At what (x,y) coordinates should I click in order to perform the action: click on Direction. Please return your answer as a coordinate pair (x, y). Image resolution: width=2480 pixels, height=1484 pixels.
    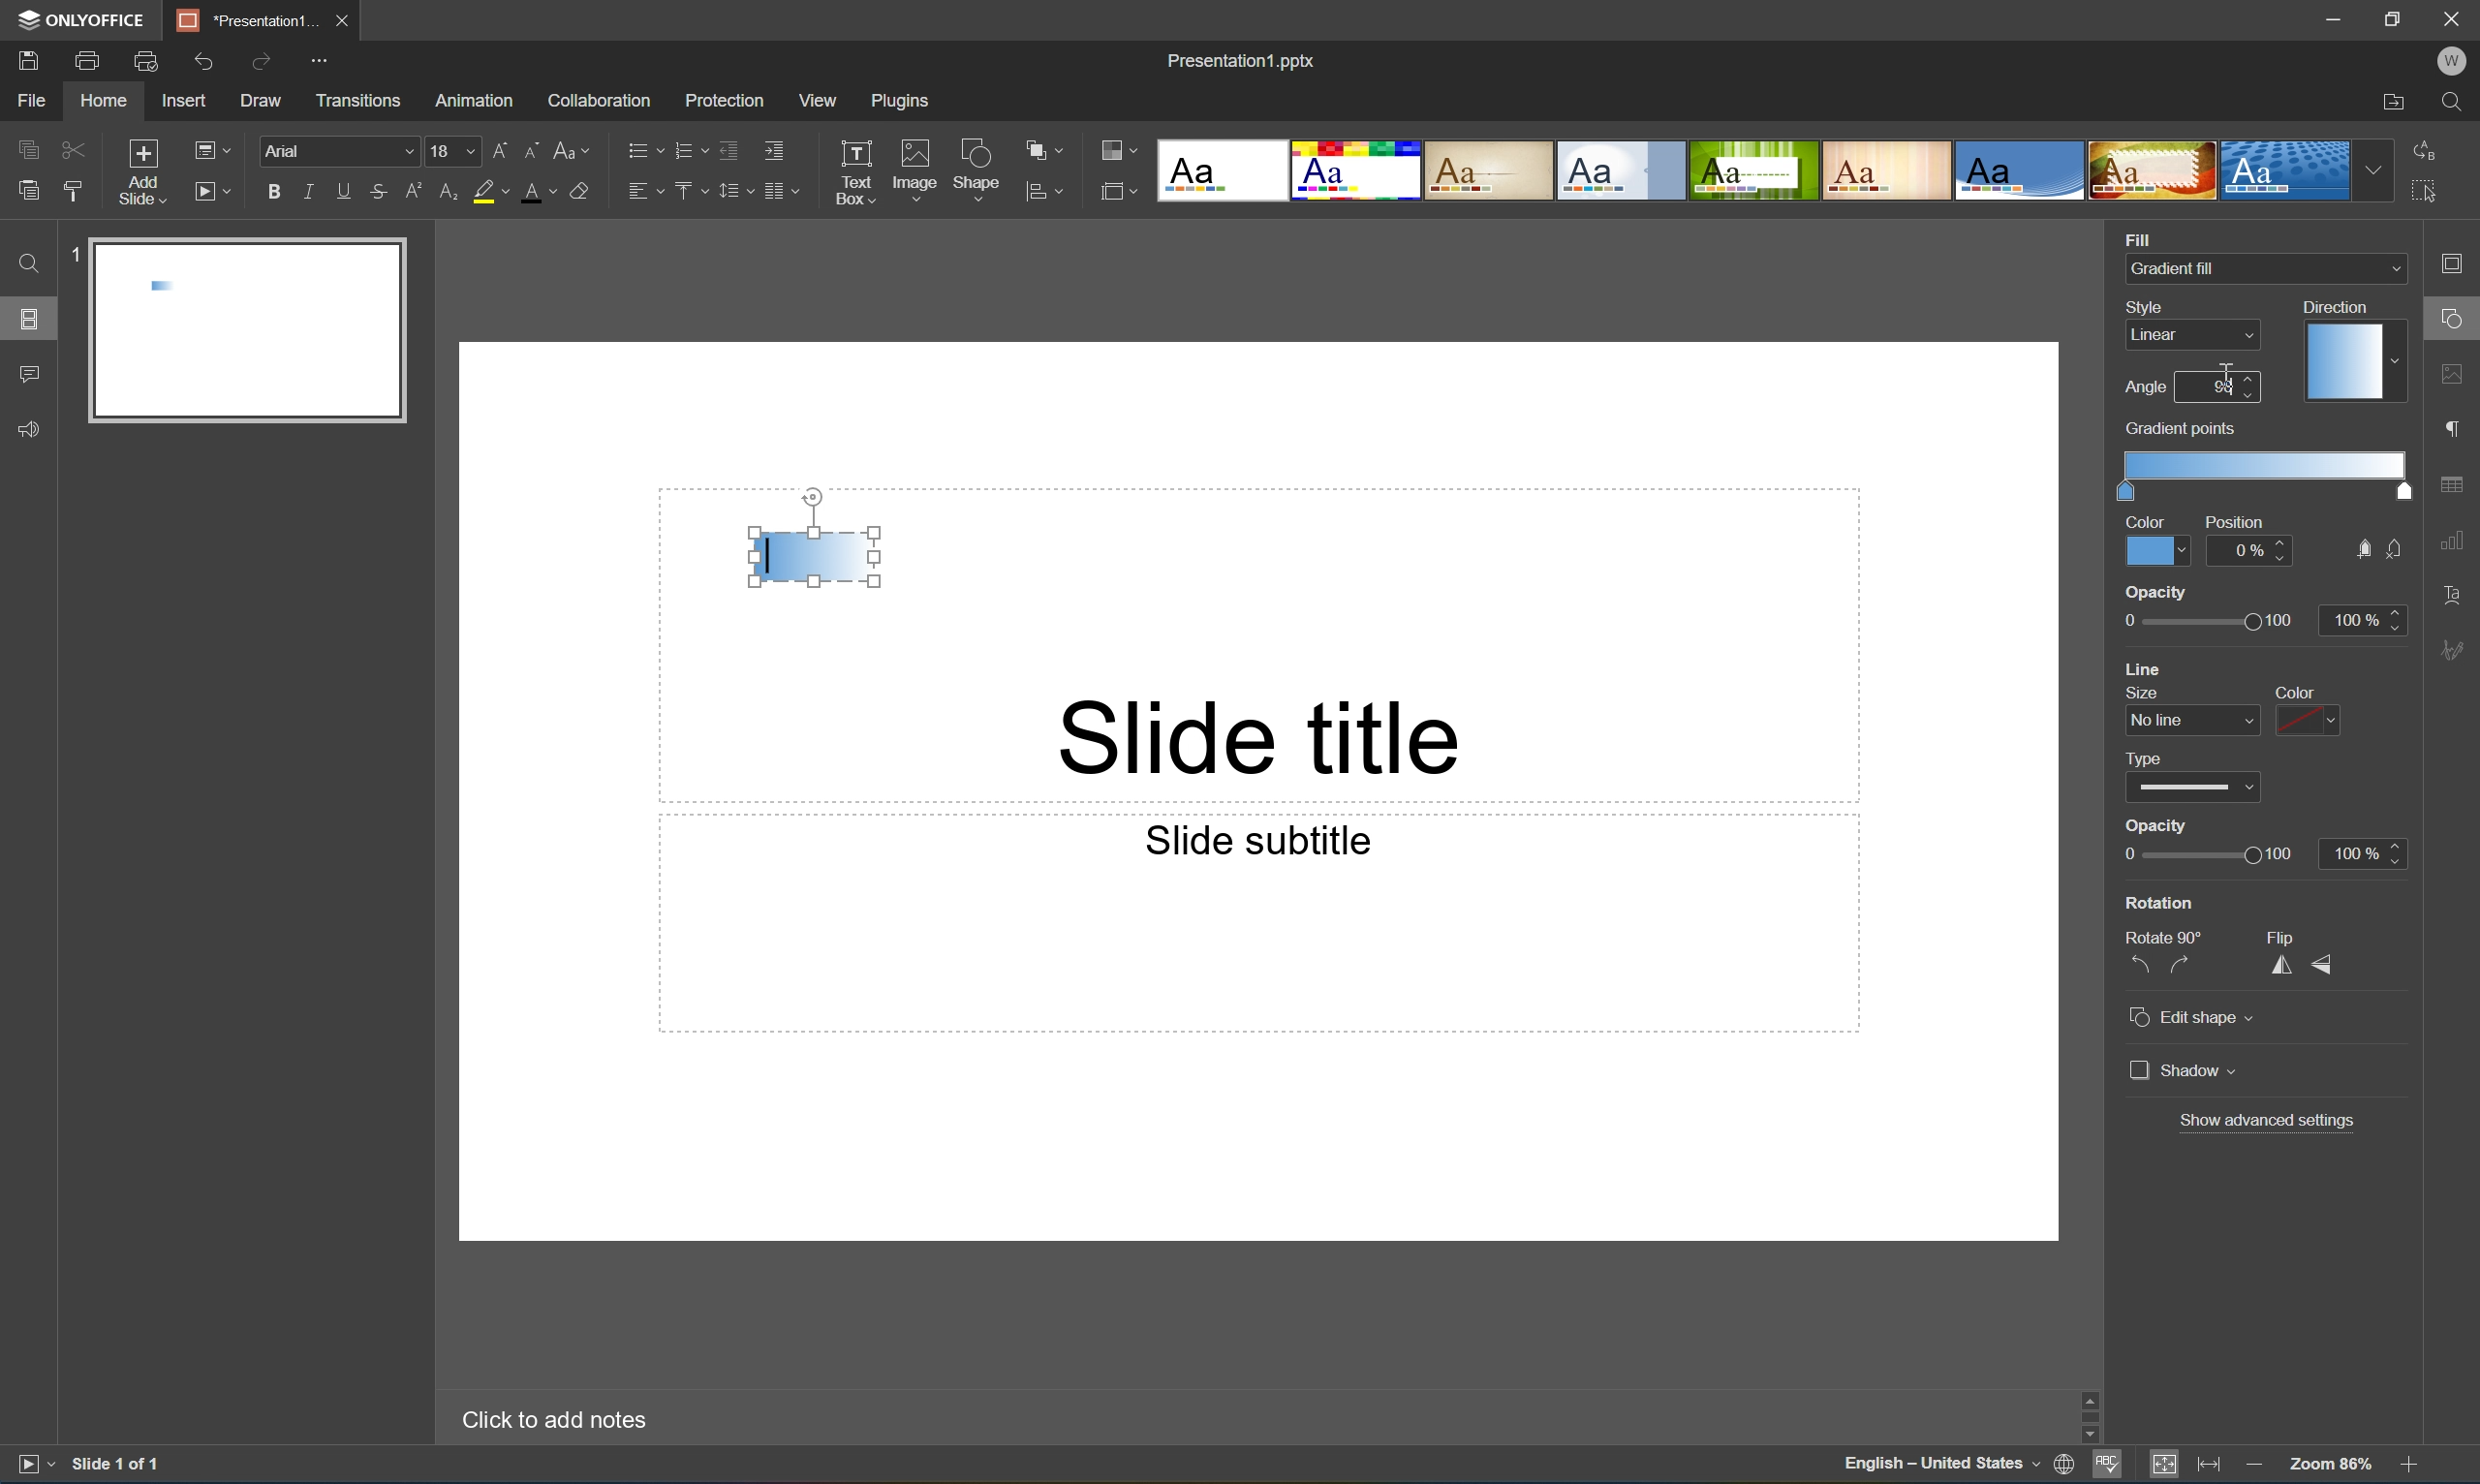
    Looking at the image, I should click on (2333, 305).